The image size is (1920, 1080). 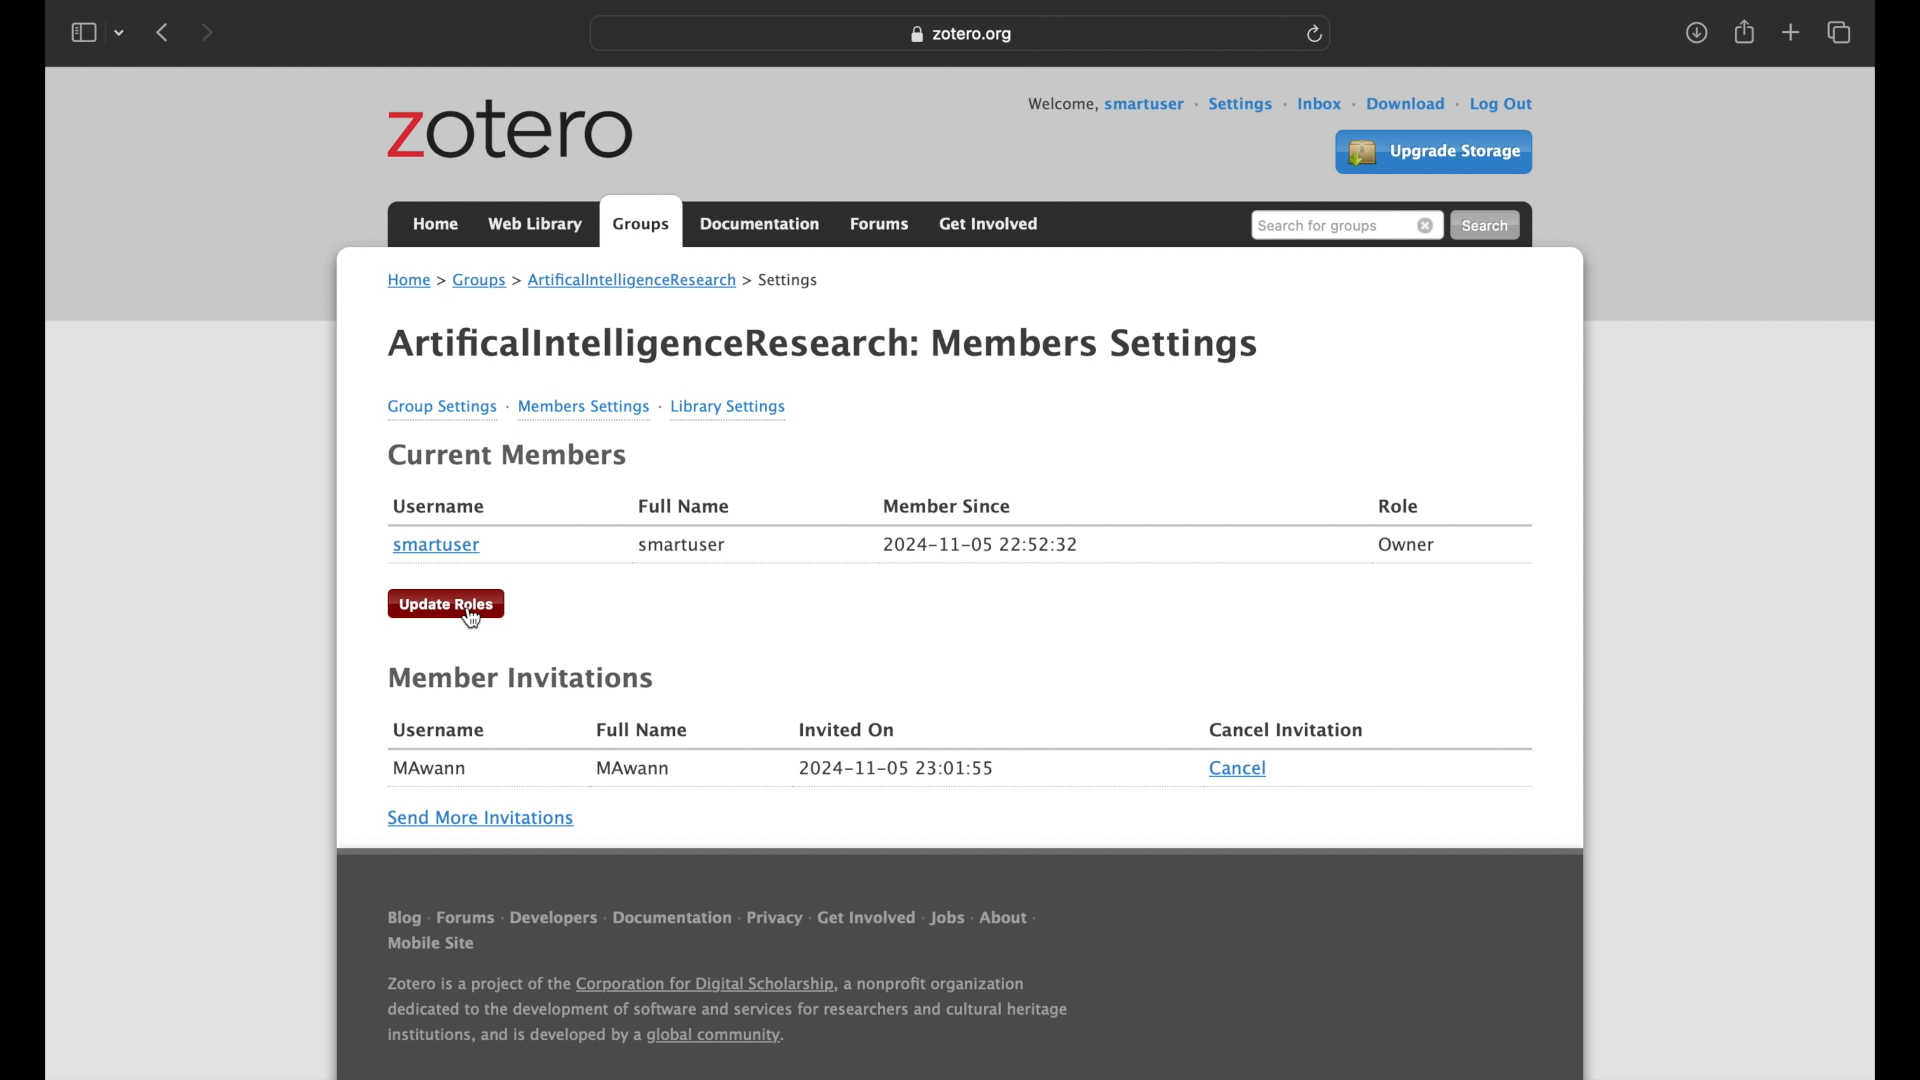 What do you see at coordinates (437, 546) in the screenshot?
I see `smartuser` at bounding box center [437, 546].